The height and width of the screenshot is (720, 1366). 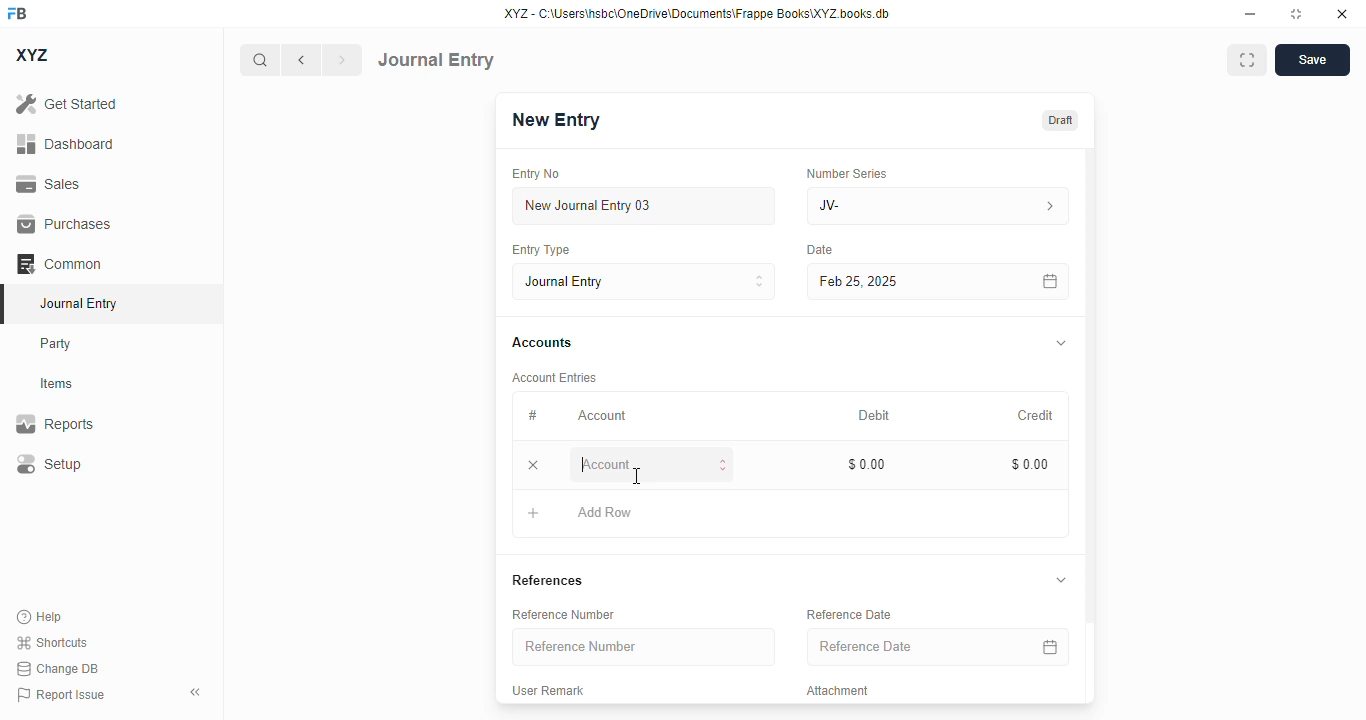 What do you see at coordinates (55, 423) in the screenshot?
I see `reports` at bounding box center [55, 423].